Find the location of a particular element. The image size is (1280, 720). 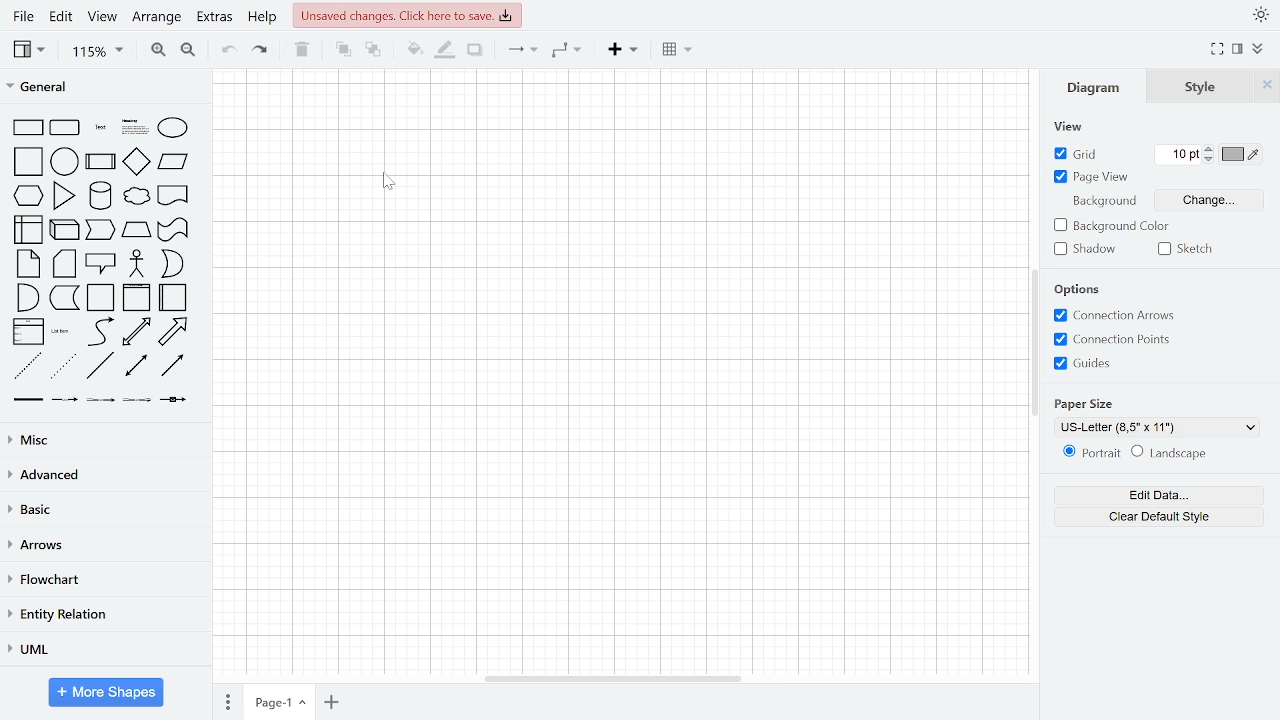

connector is located at coordinates (518, 51).